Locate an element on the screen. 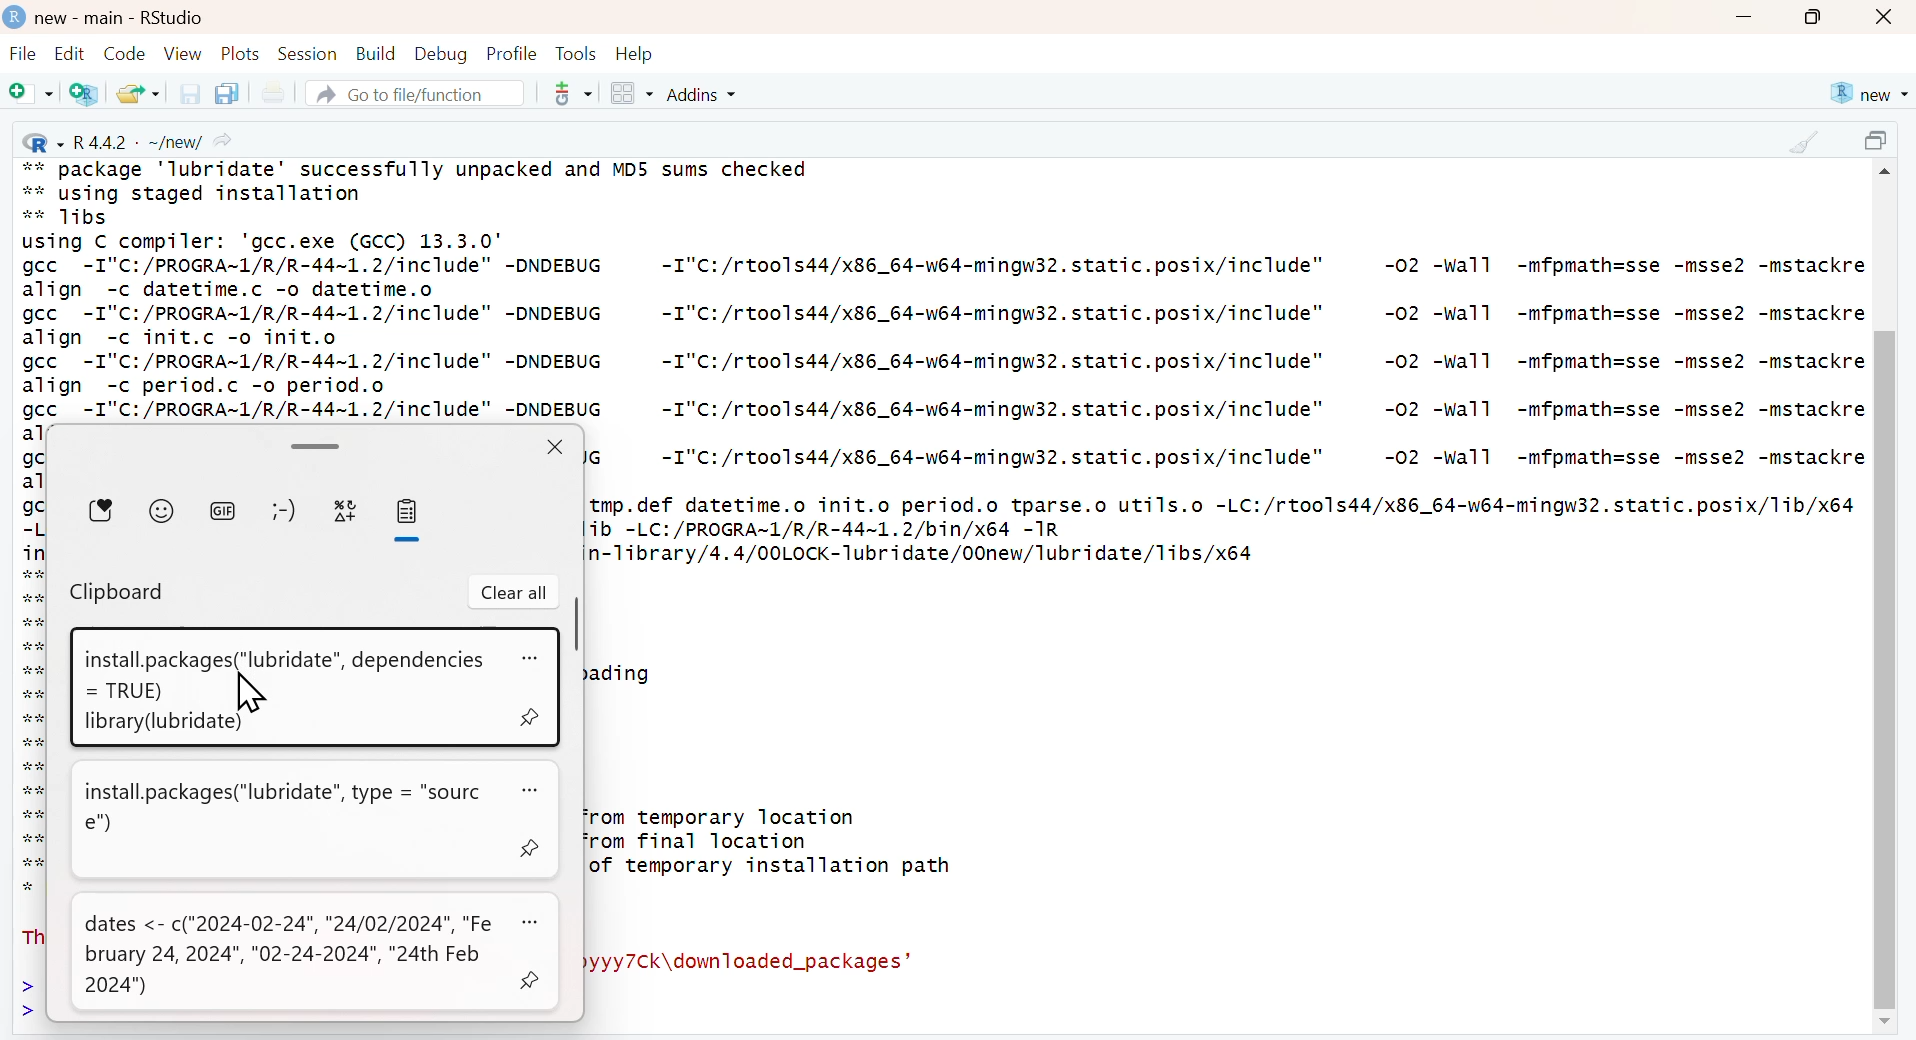 This screenshot has width=1916, height=1040. File is located at coordinates (23, 56).